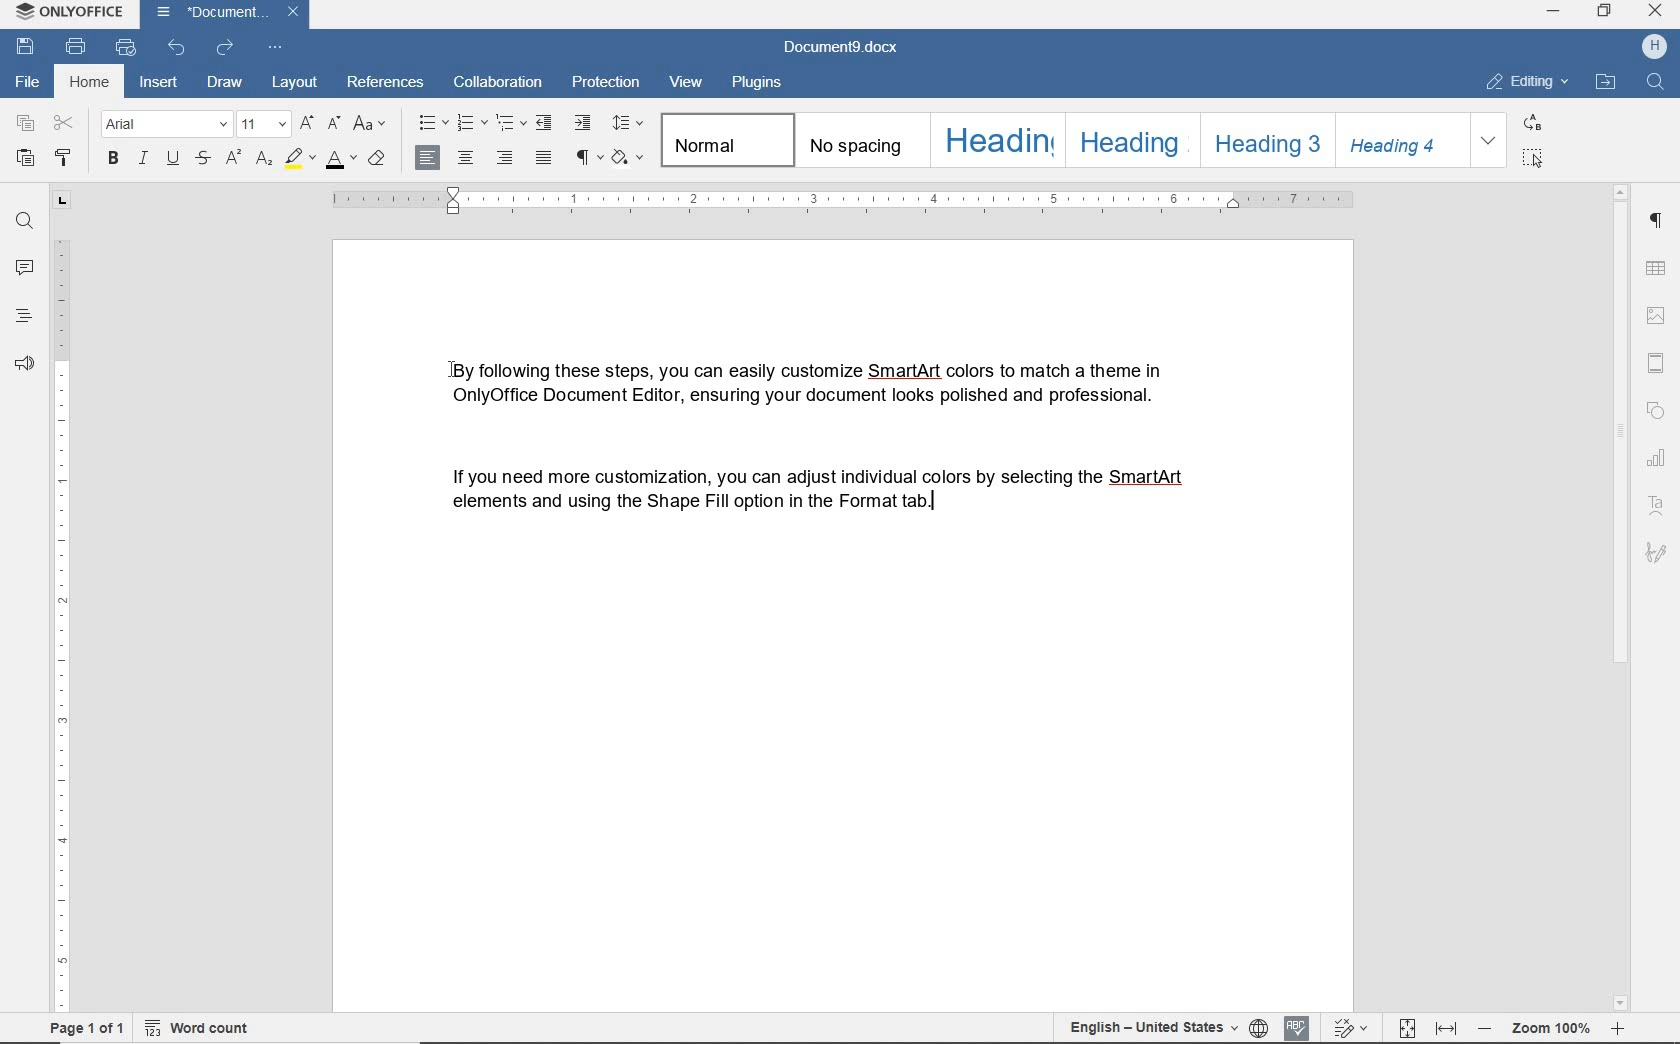 This screenshot has width=1680, height=1044. What do you see at coordinates (1606, 12) in the screenshot?
I see `restore down` at bounding box center [1606, 12].